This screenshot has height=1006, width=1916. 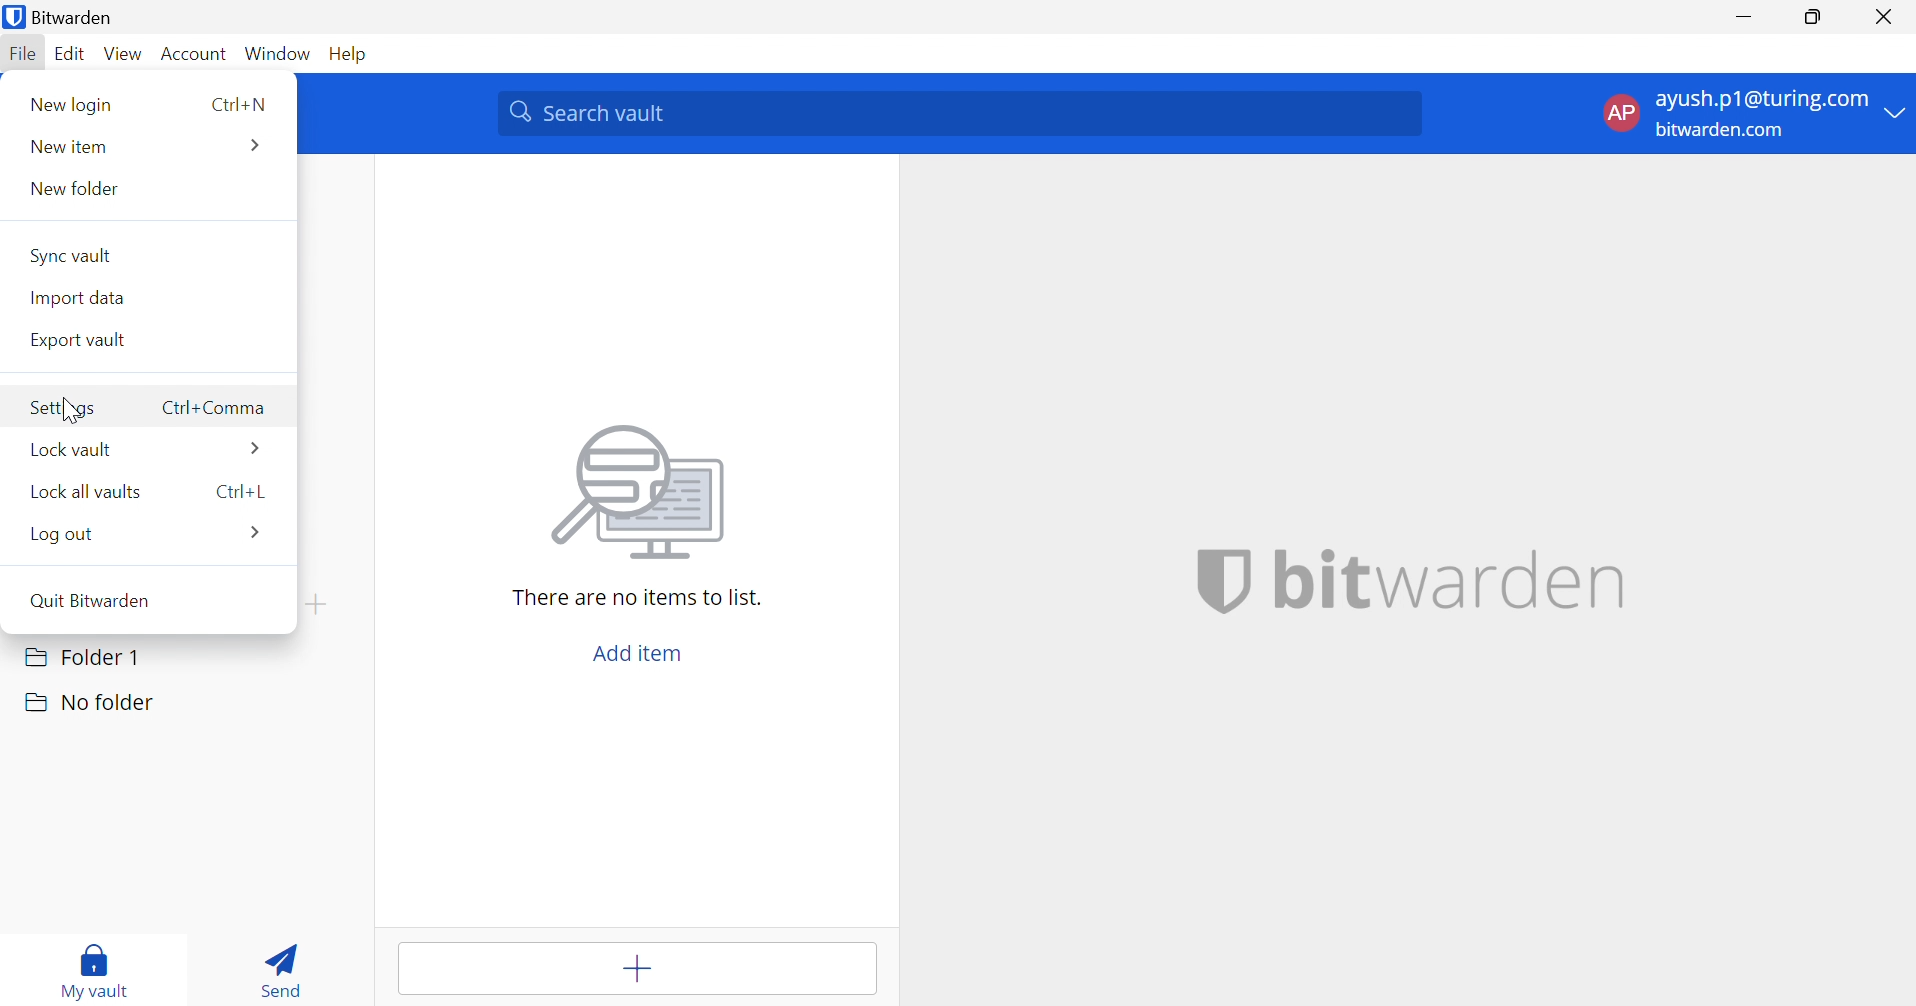 What do you see at coordinates (280, 53) in the screenshot?
I see `Window` at bounding box center [280, 53].